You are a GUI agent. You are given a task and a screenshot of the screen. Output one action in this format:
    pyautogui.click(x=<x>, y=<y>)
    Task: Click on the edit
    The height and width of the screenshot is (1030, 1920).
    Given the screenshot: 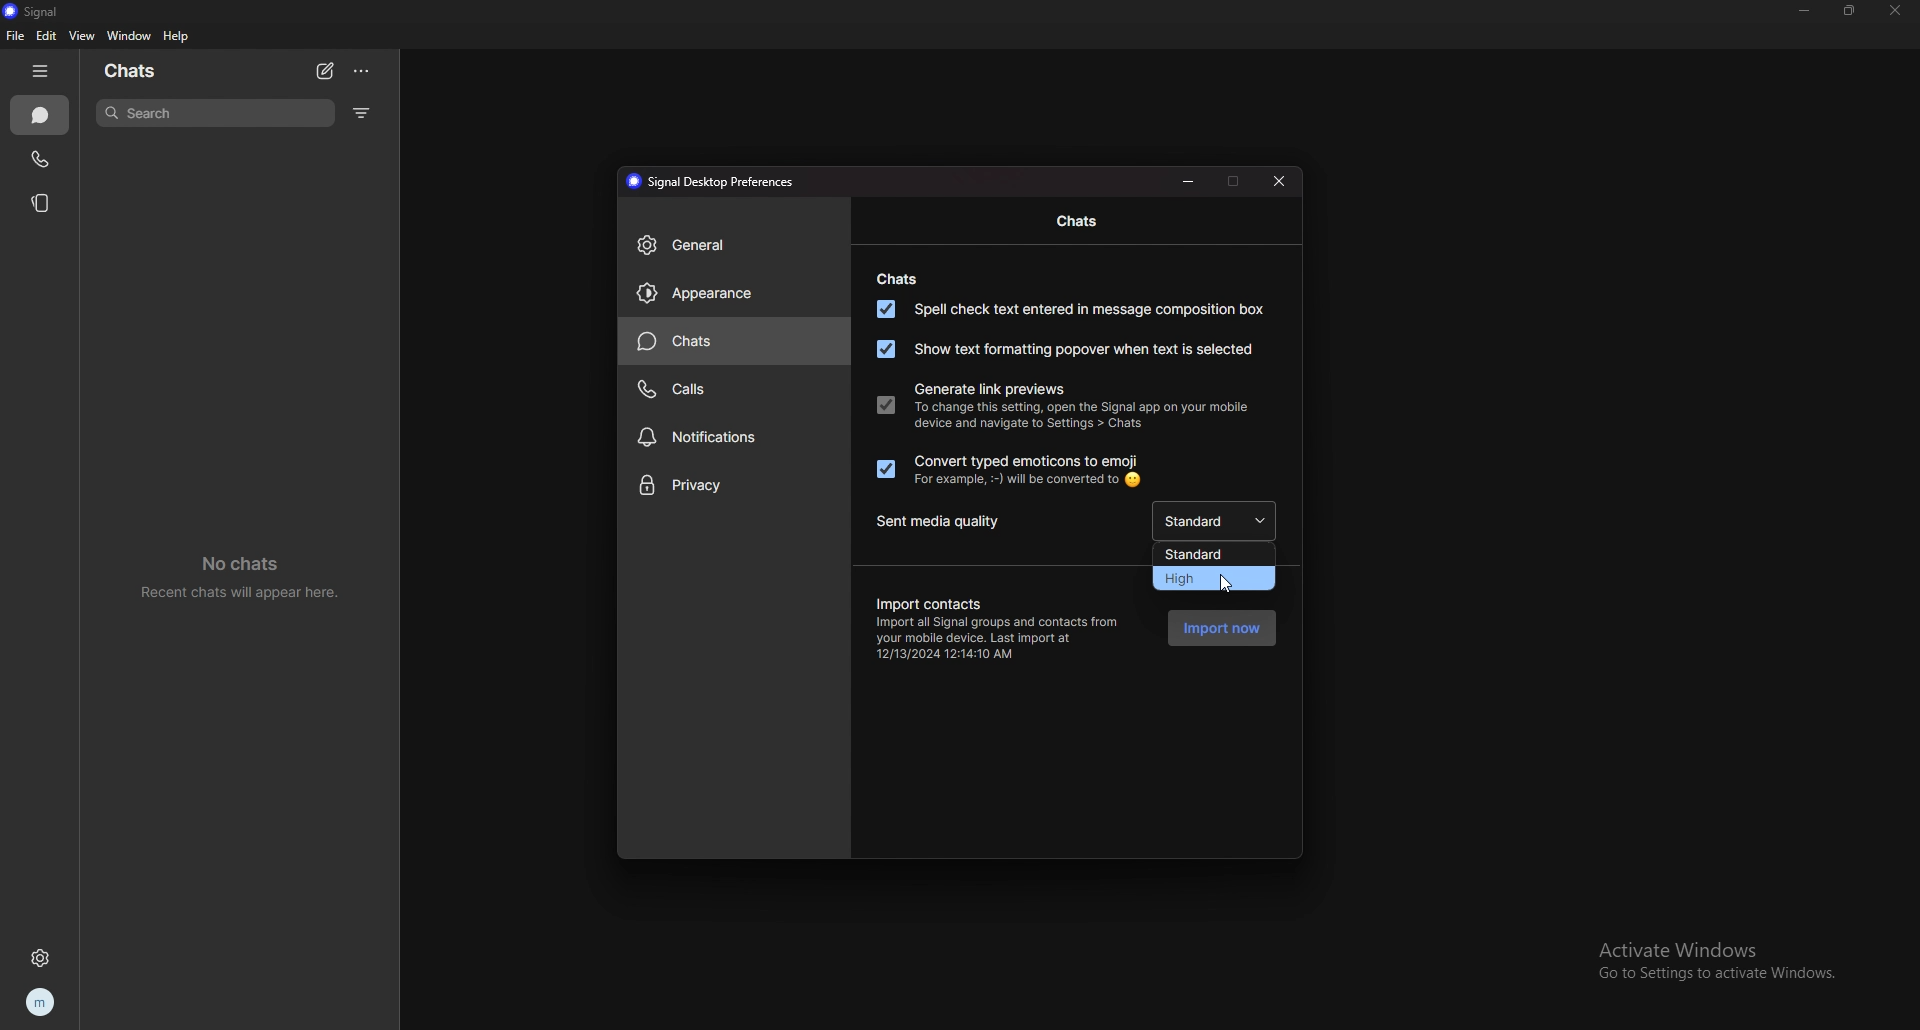 What is the action you would take?
    pyautogui.click(x=48, y=35)
    